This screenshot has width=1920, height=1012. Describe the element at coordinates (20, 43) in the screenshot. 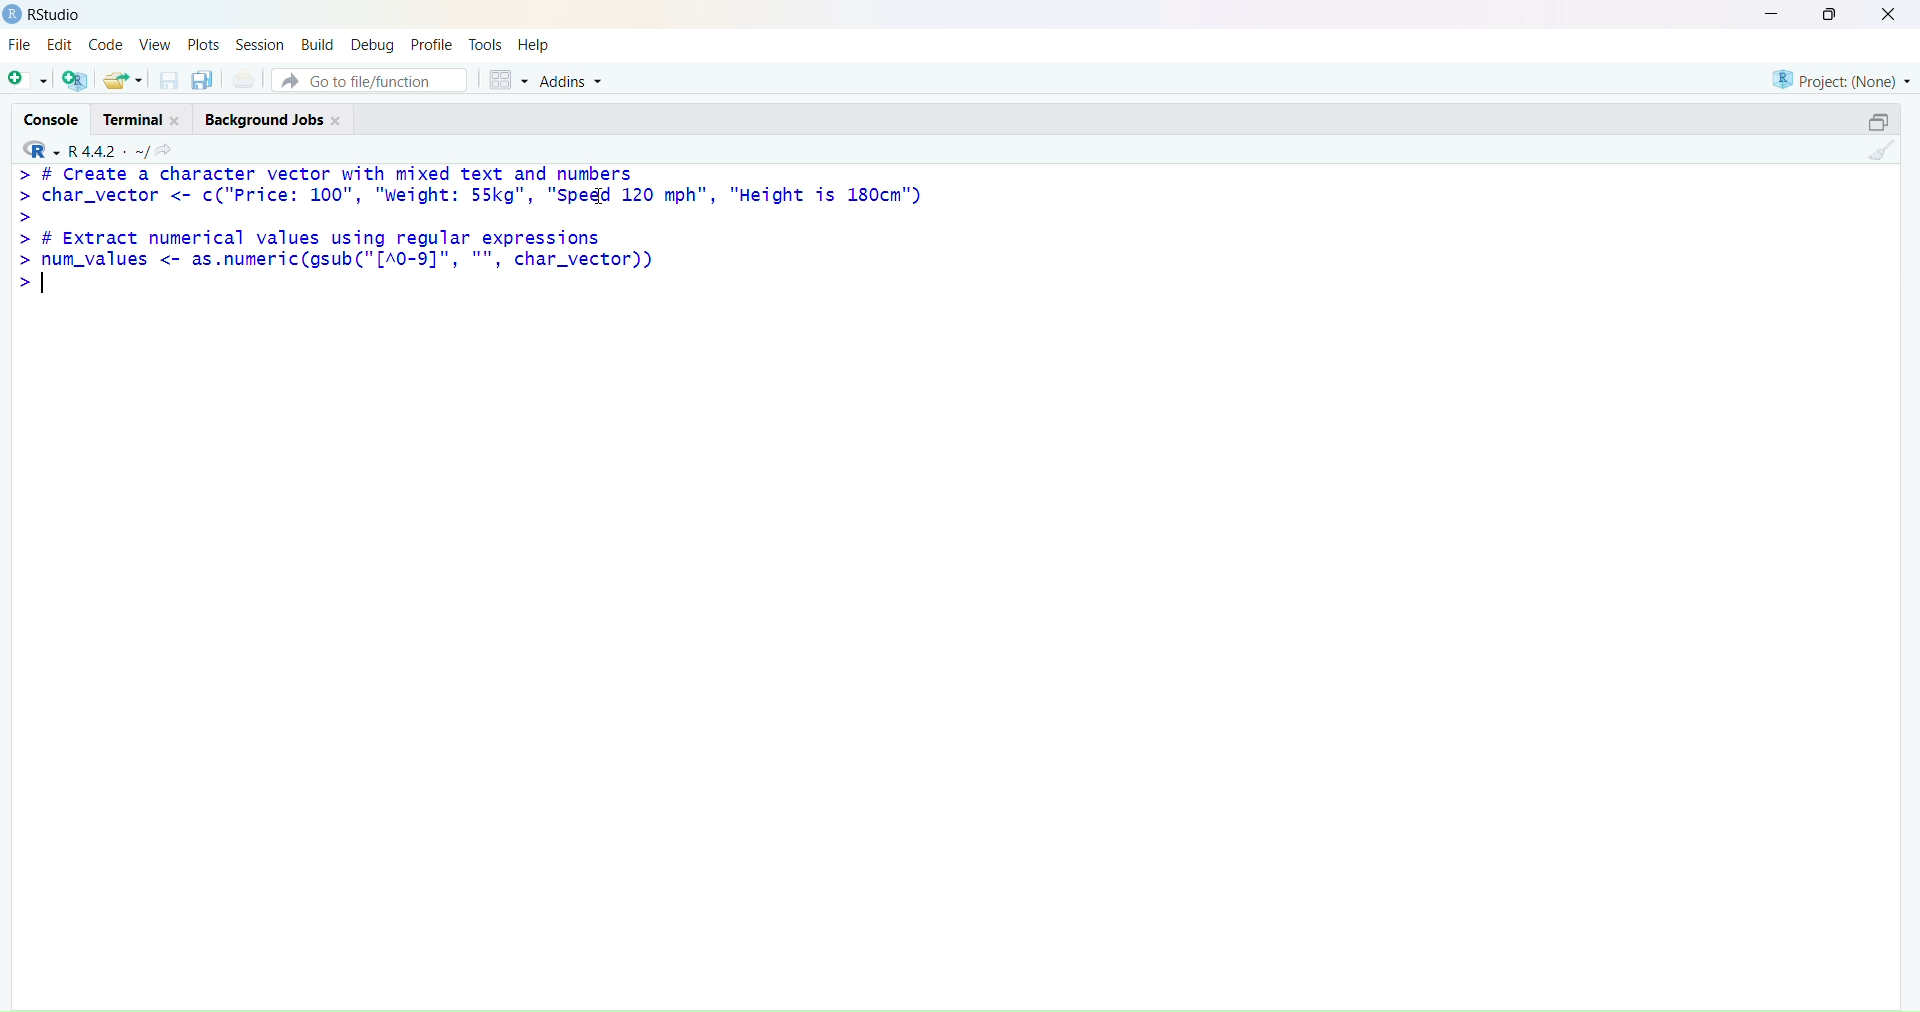

I see `file` at that location.